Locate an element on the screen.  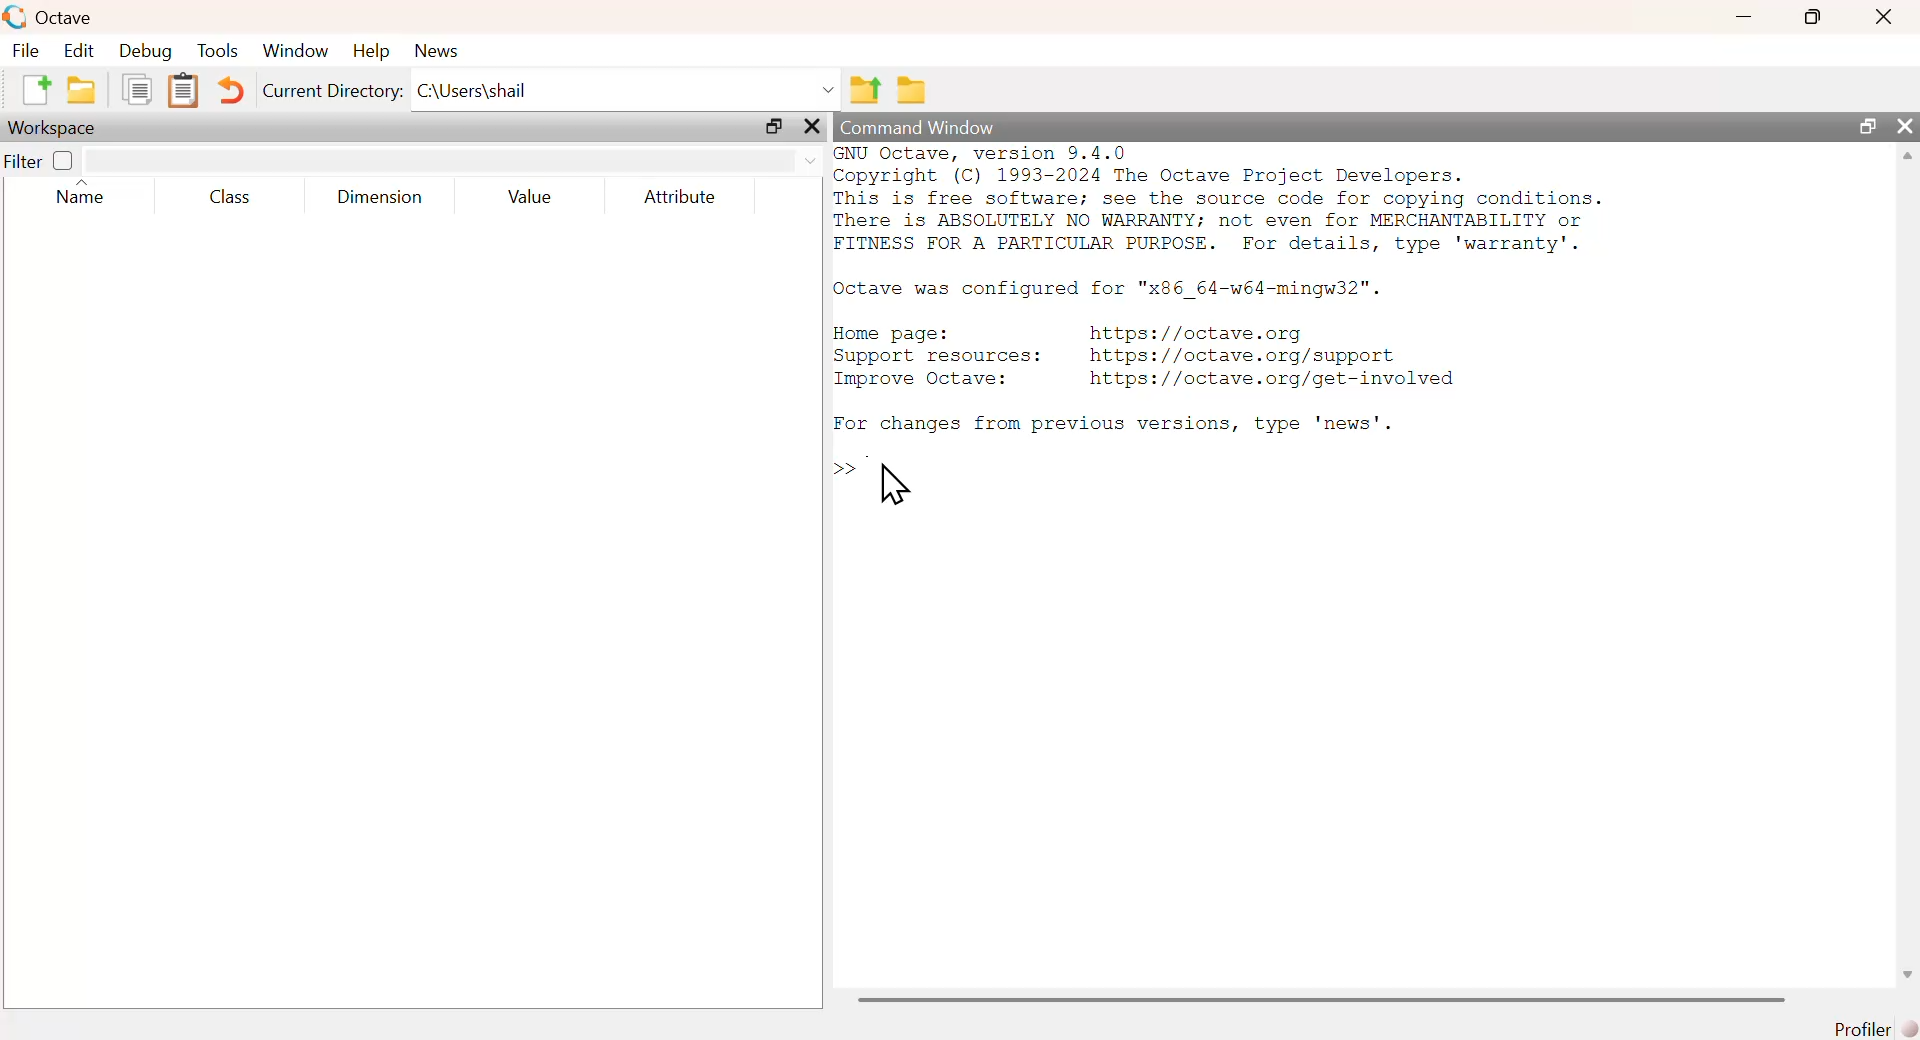
Class is located at coordinates (238, 198).